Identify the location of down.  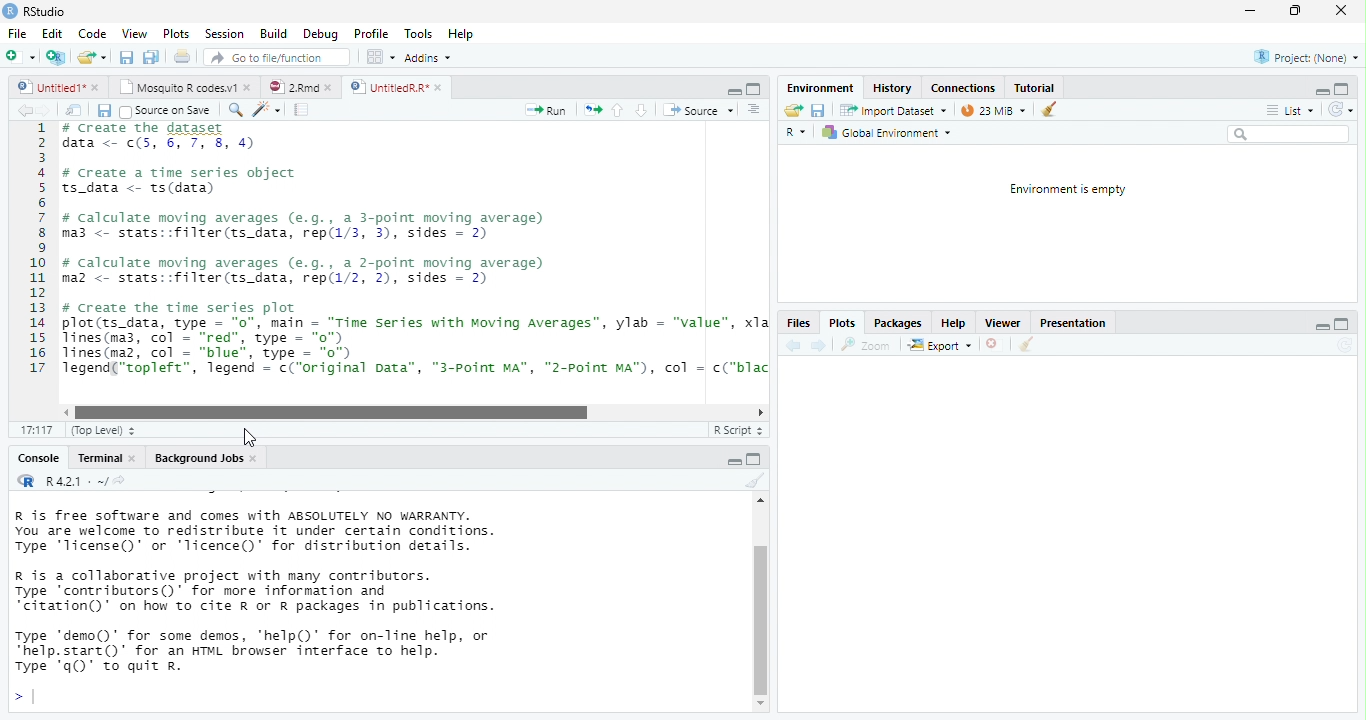
(641, 110).